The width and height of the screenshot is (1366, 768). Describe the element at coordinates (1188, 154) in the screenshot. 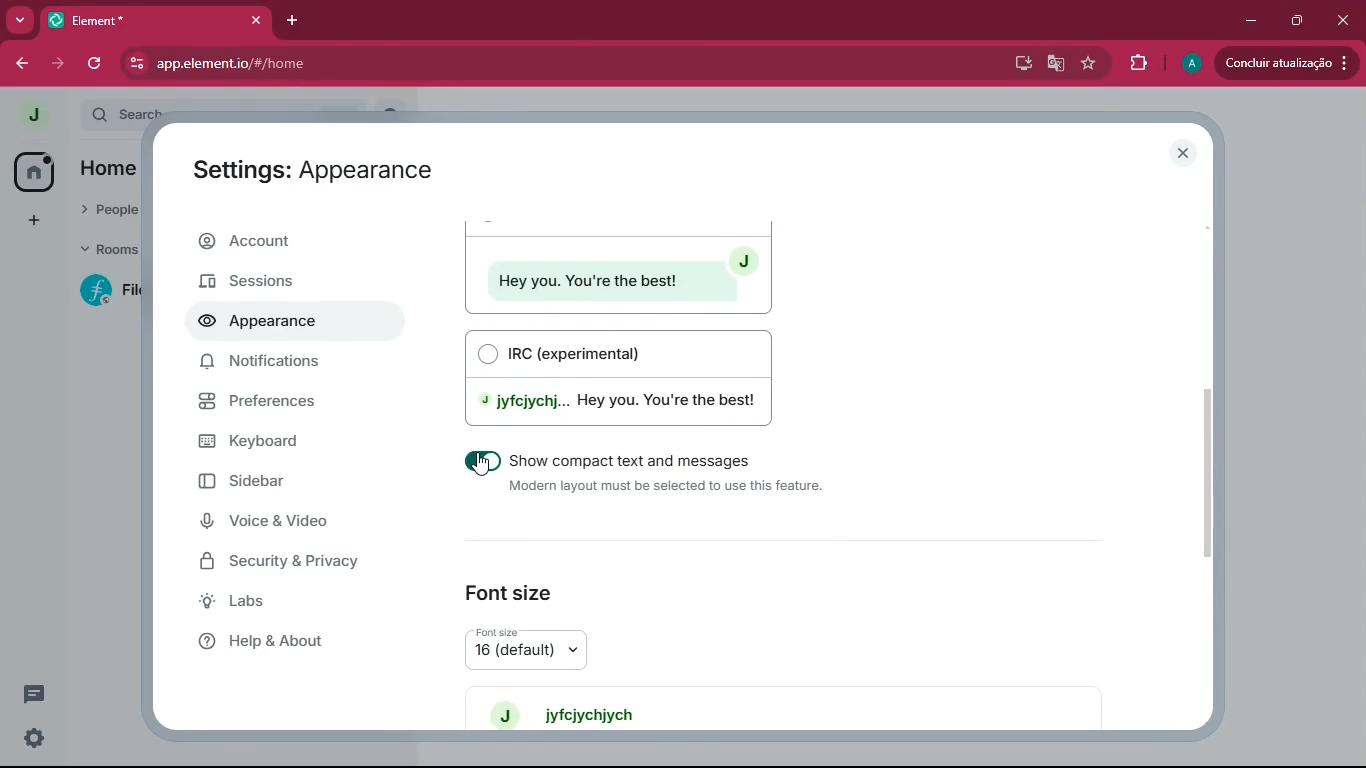

I see `close` at that location.